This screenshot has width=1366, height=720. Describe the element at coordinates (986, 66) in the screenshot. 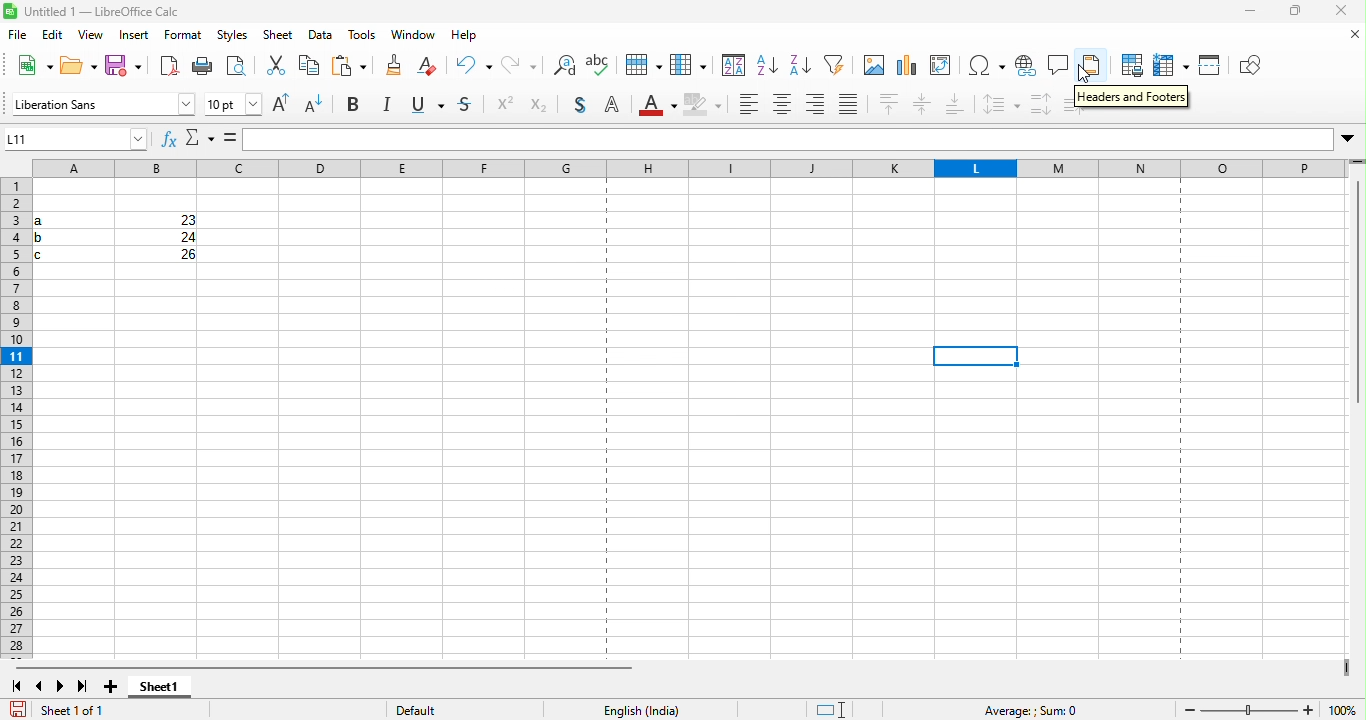

I see `special character` at that location.